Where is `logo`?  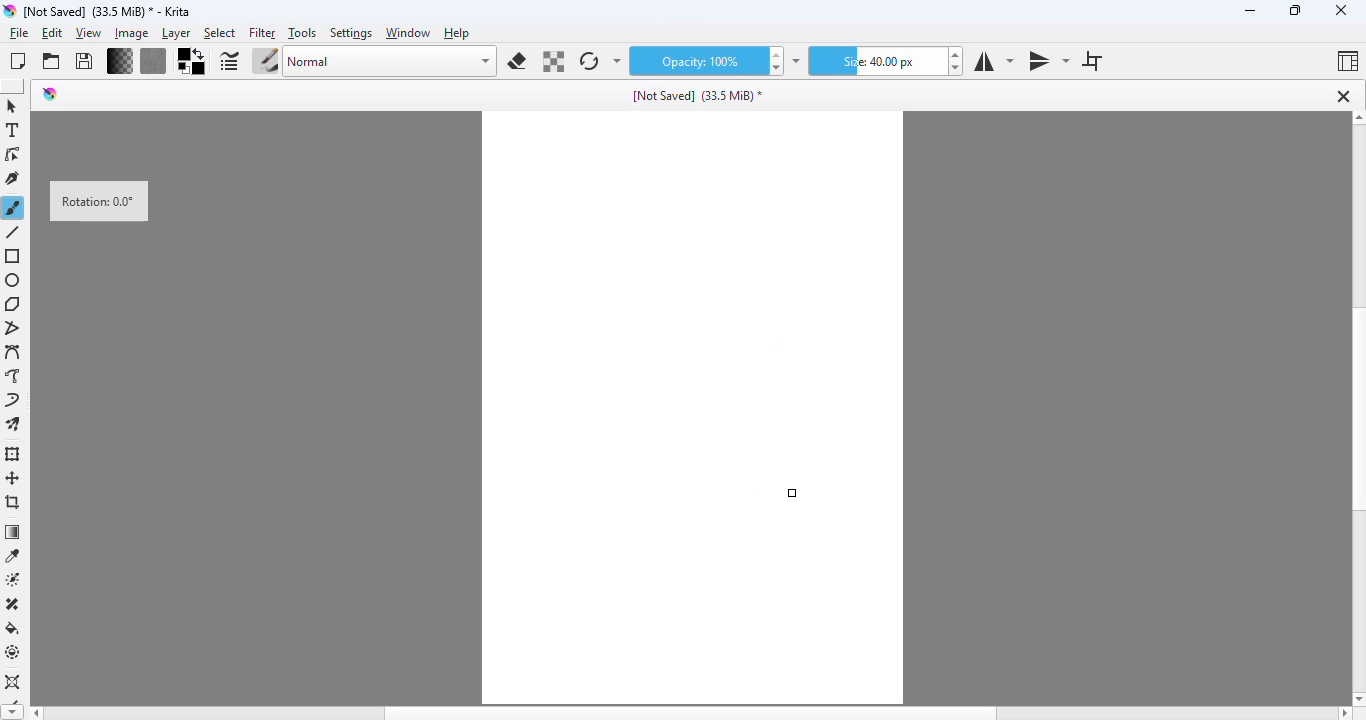 logo is located at coordinates (50, 94).